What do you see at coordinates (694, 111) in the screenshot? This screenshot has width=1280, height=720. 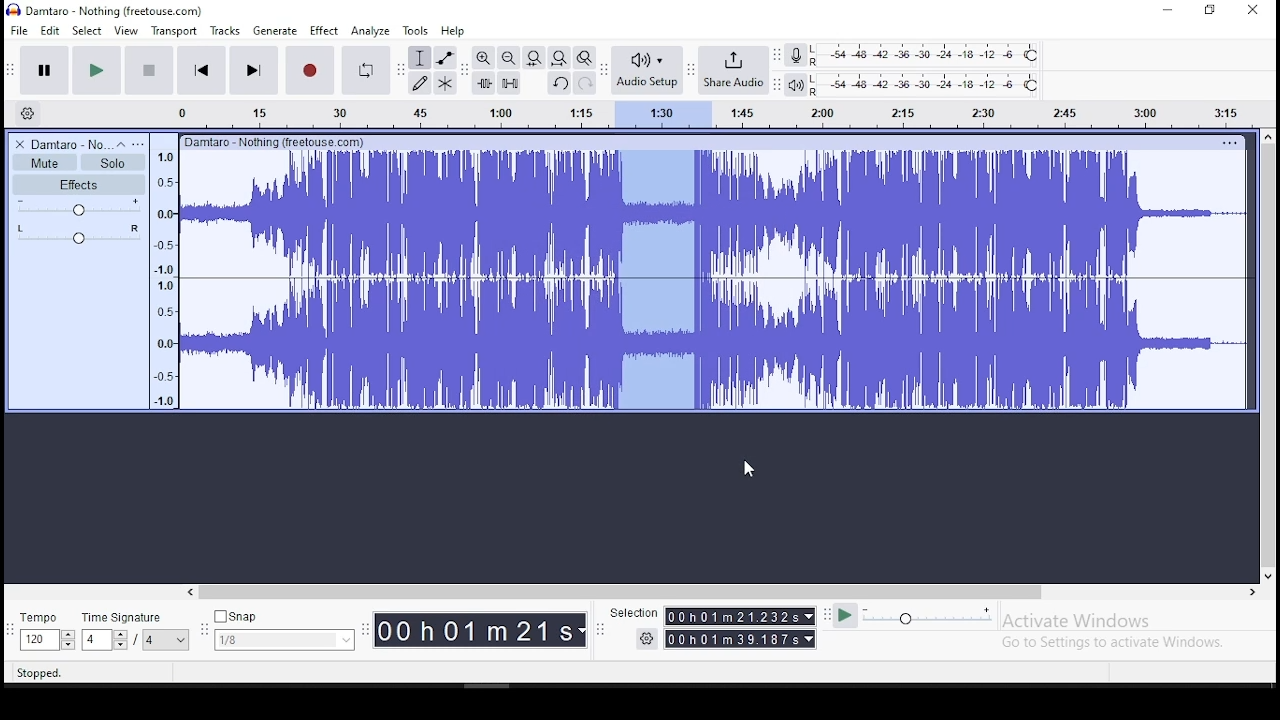 I see `Audio bar` at bounding box center [694, 111].